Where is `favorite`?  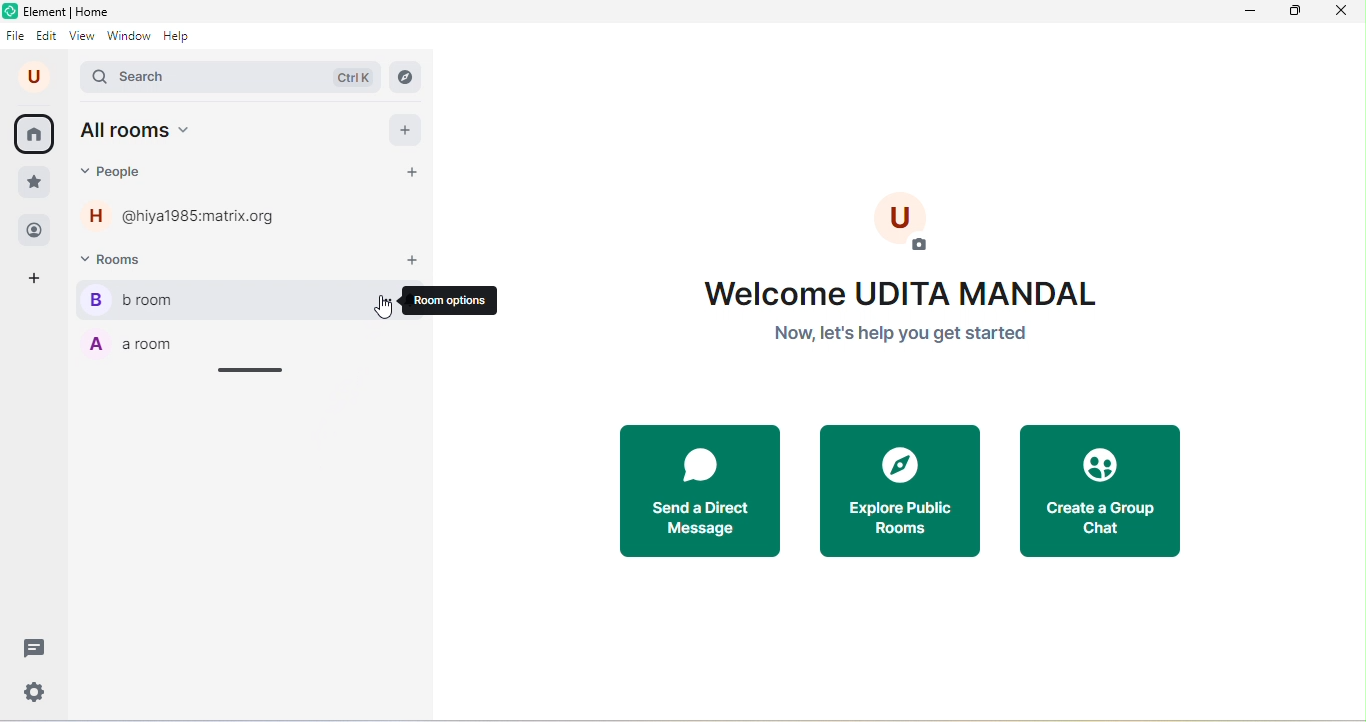 favorite is located at coordinates (37, 186).